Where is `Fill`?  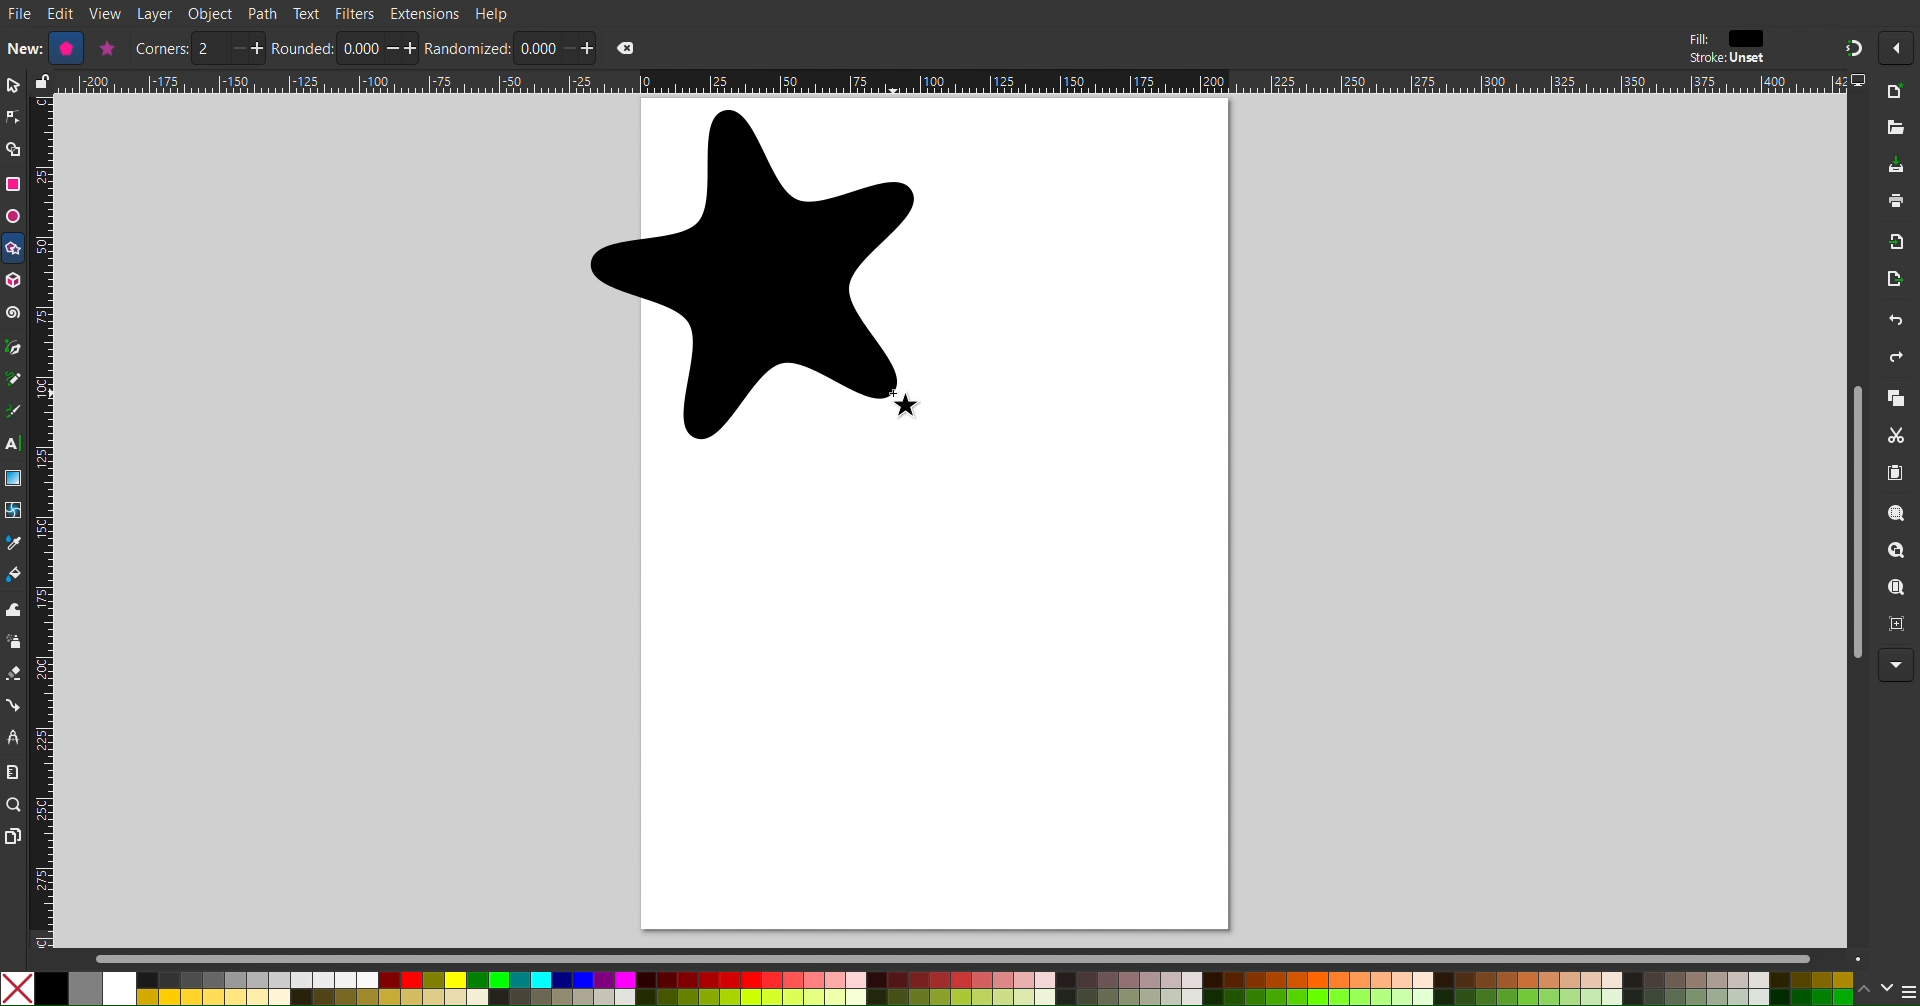
Fill is located at coordinates (1697, 39).